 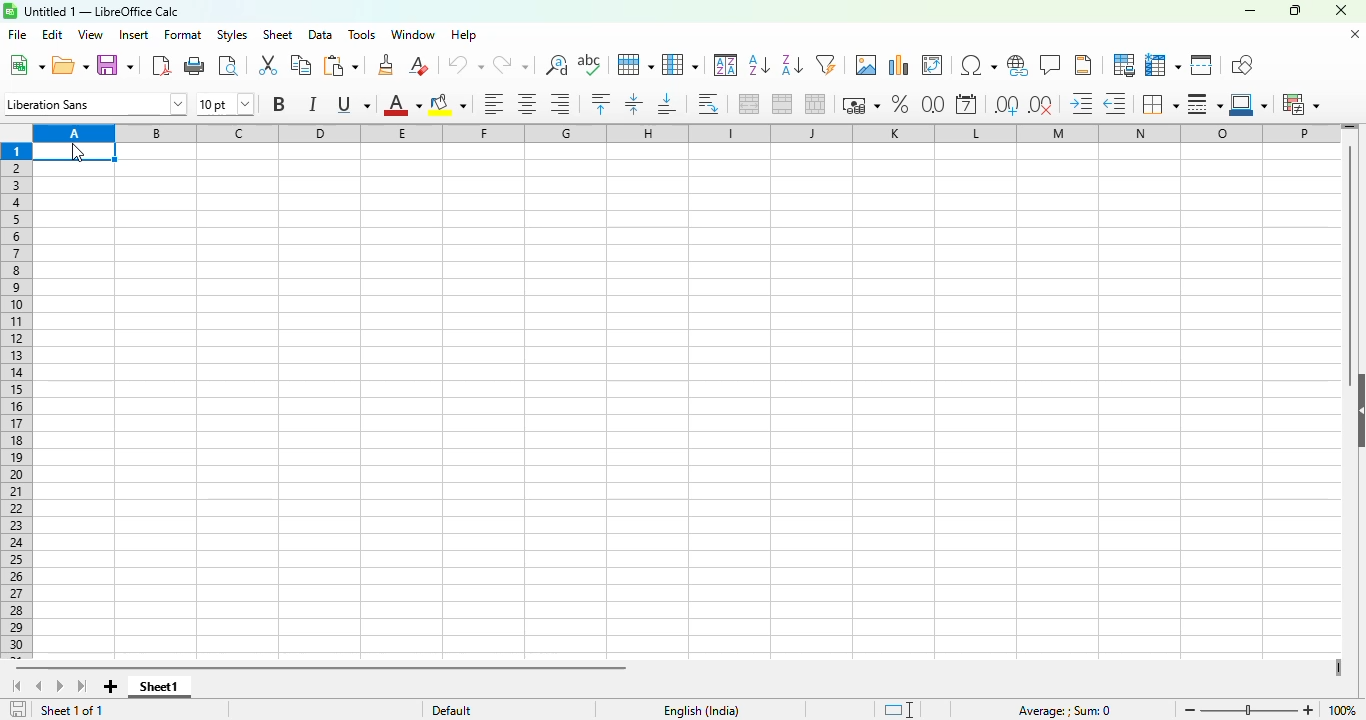 I want to click on file, so click(x=17, y=34).